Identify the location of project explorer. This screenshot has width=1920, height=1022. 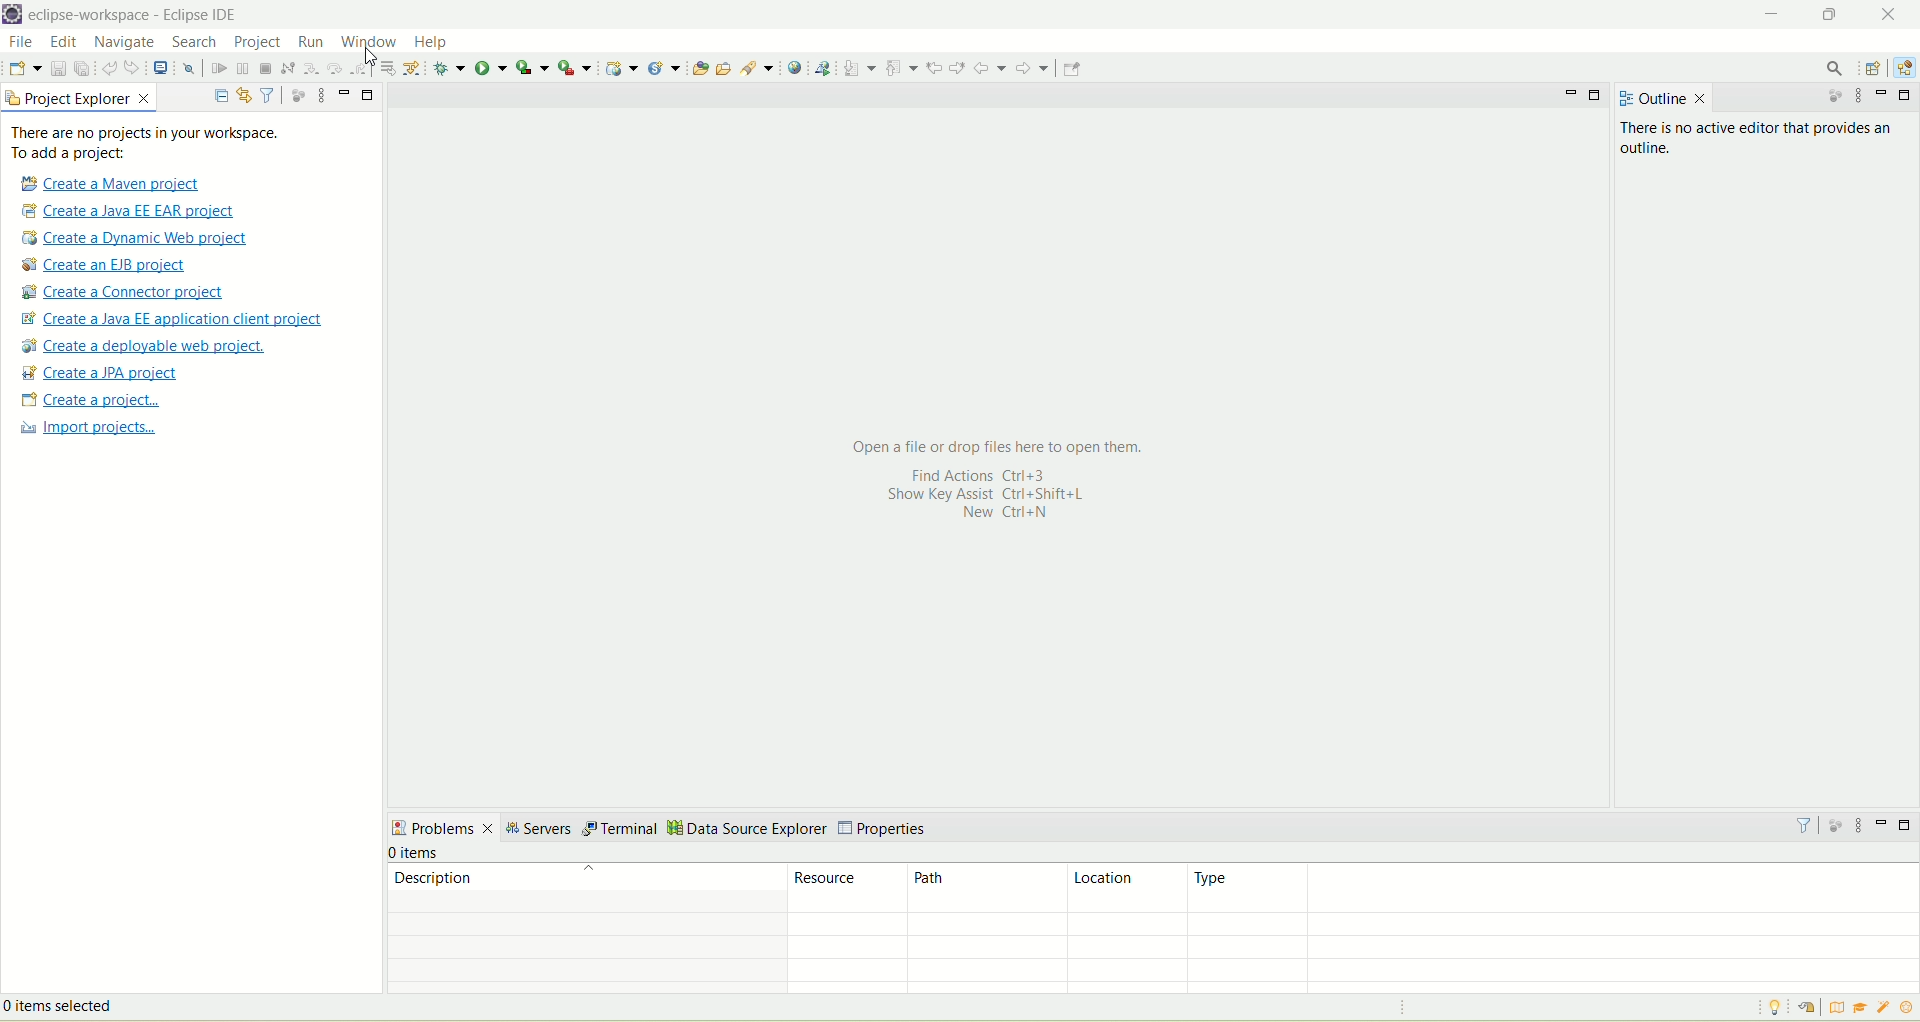
(79, 98).